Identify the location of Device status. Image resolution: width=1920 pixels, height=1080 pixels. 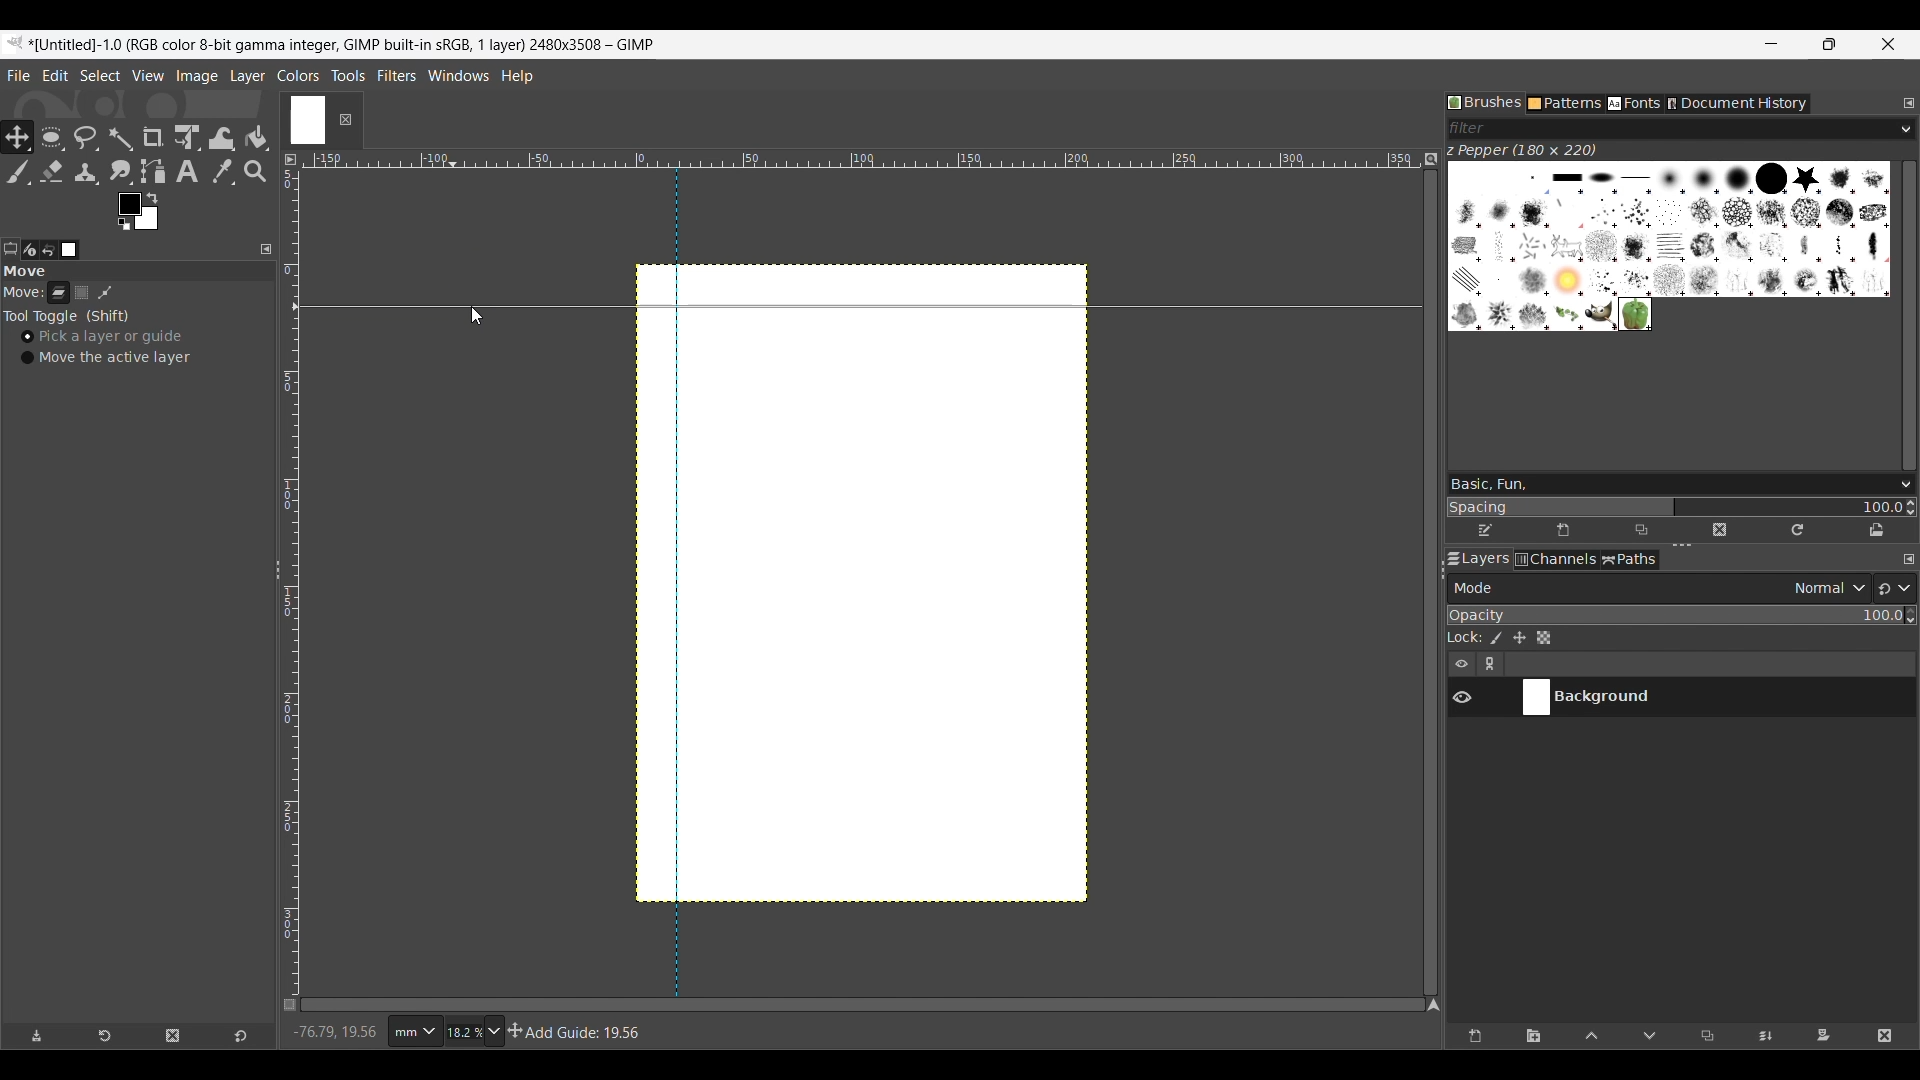
(29, 250).